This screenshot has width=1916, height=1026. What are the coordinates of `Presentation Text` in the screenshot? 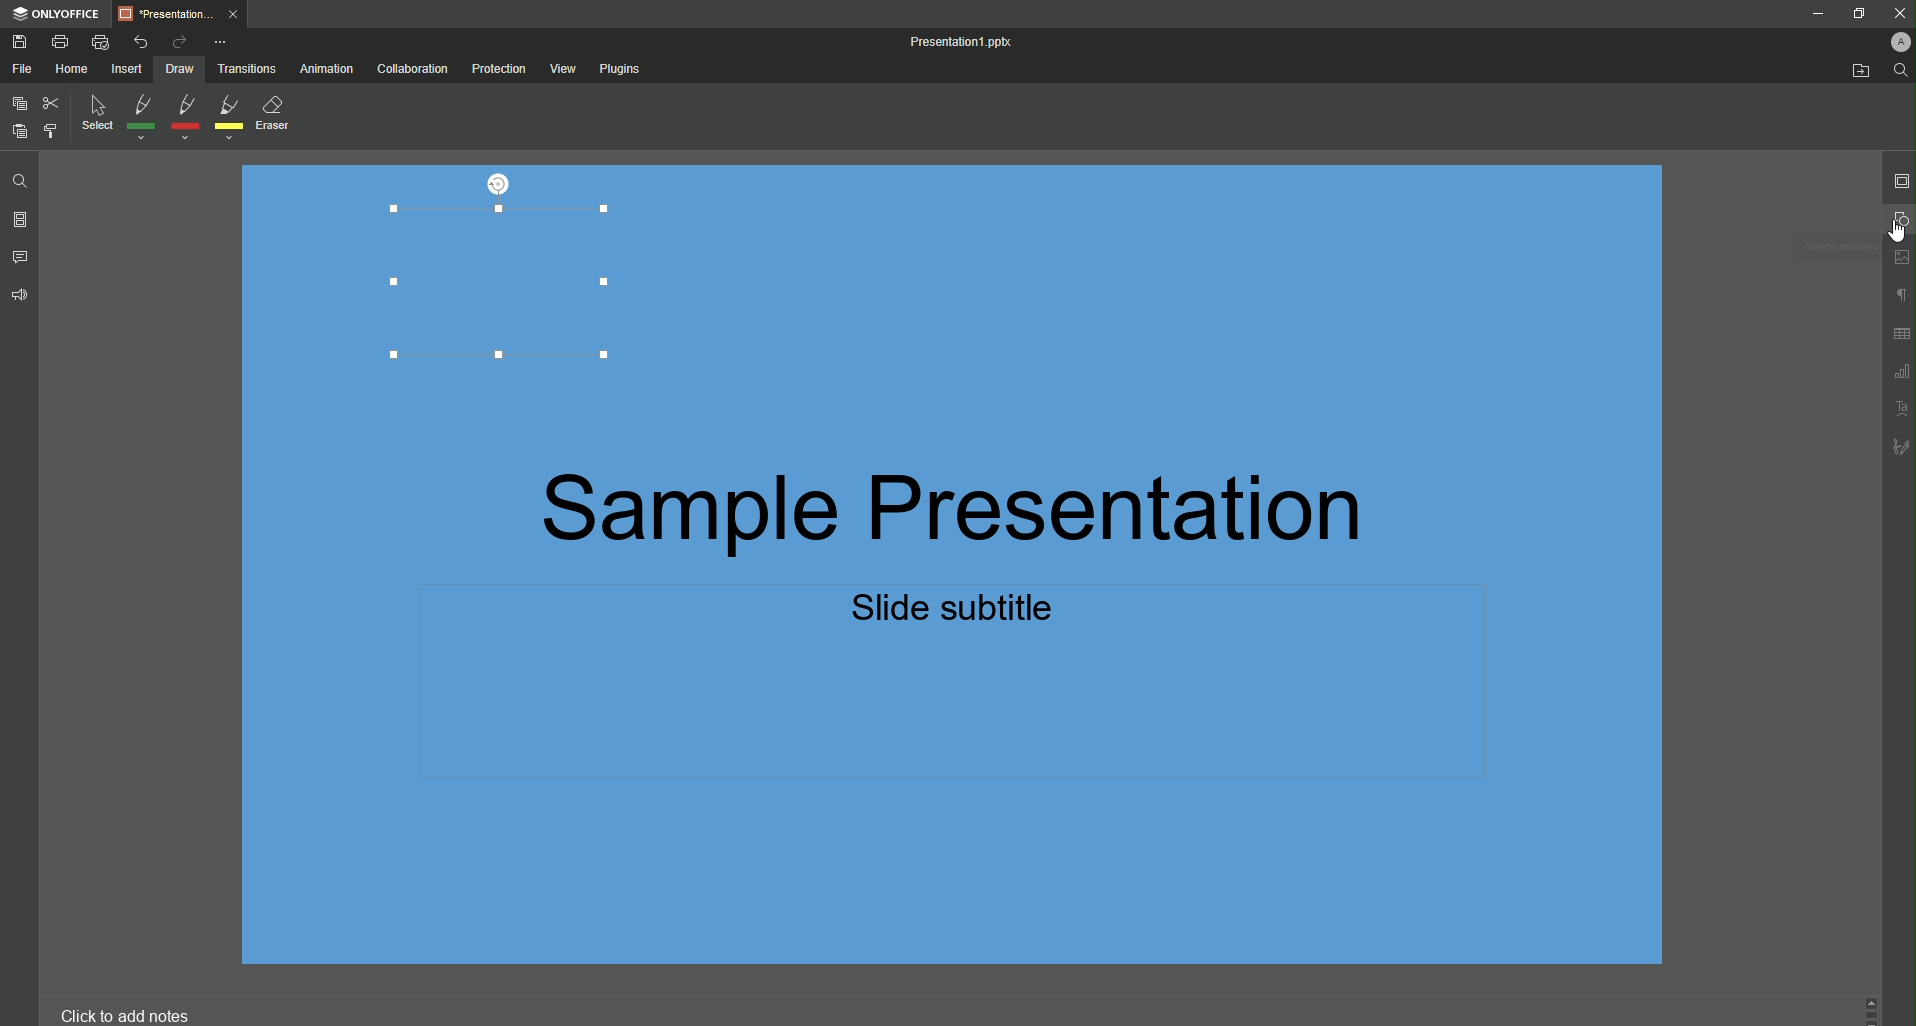 It's located at (1008, 557).